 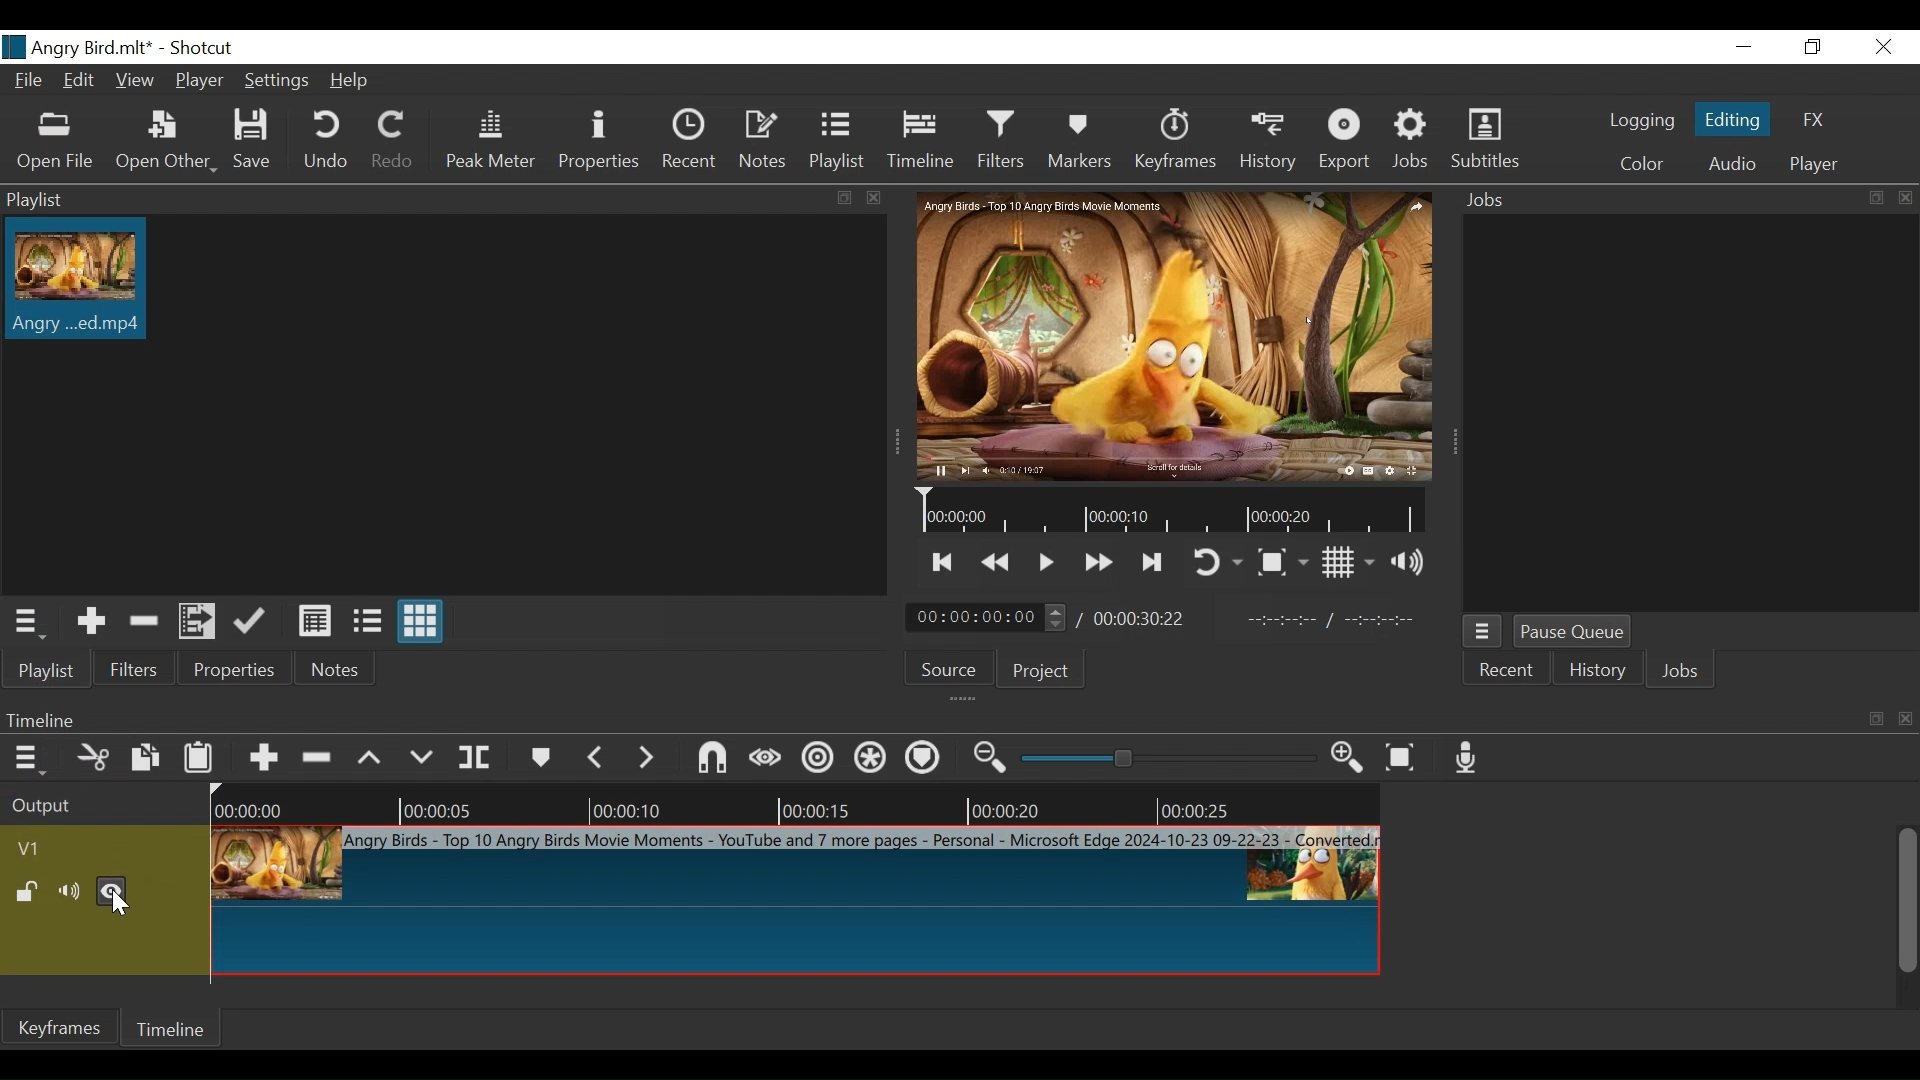 What do you see at coordinates (209, 48) in the screenshot?
I see `Shotcut` at bounding box center [209, 48].